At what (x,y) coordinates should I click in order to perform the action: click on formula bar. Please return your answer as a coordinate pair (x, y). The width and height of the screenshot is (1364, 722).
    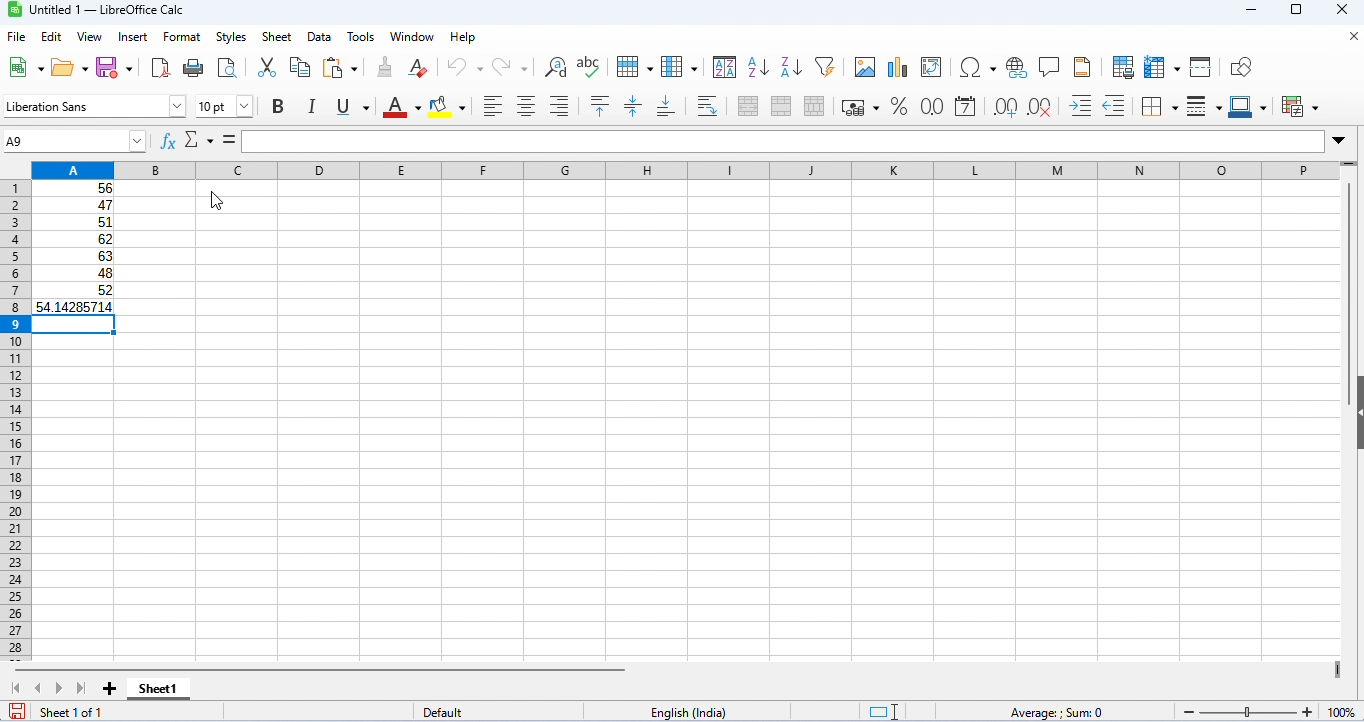
    Looking at the image, I should click on (841, 141).